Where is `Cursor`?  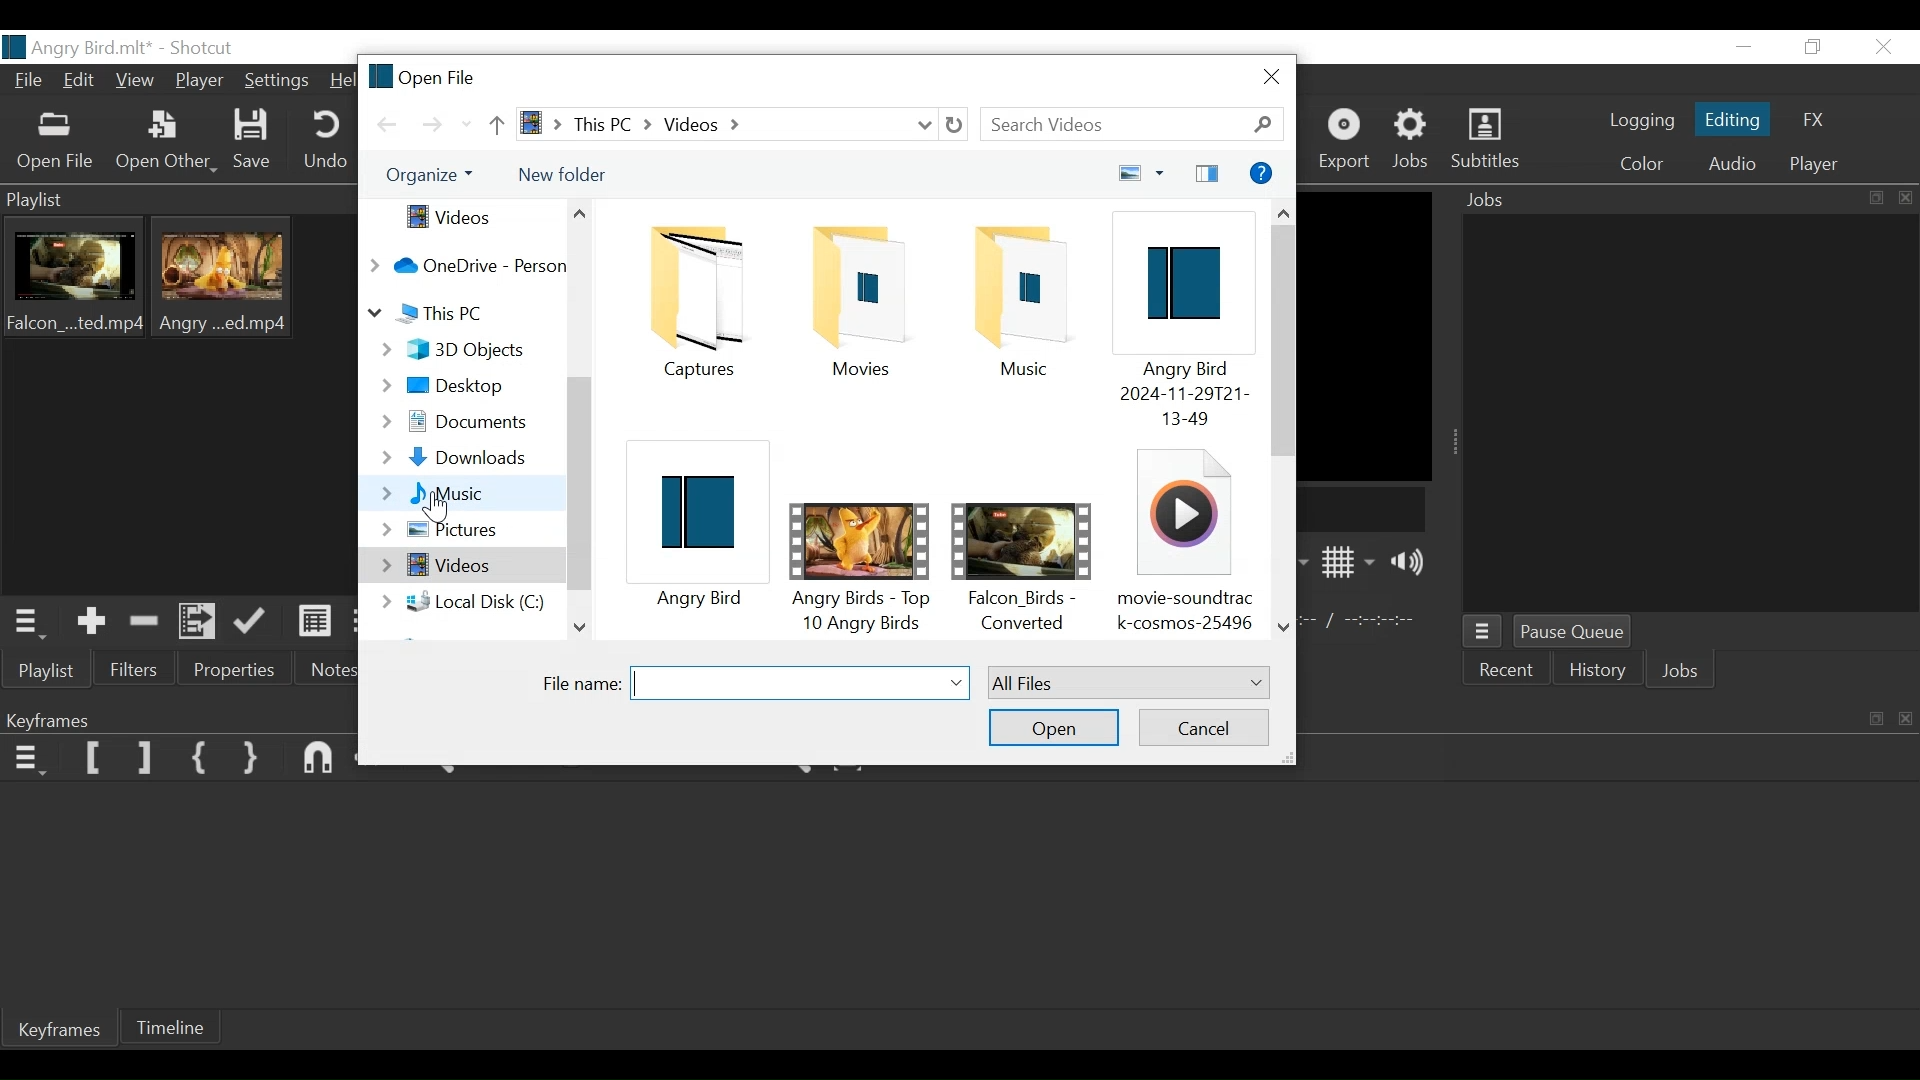
Cursor is located at coordinates (433, 508).